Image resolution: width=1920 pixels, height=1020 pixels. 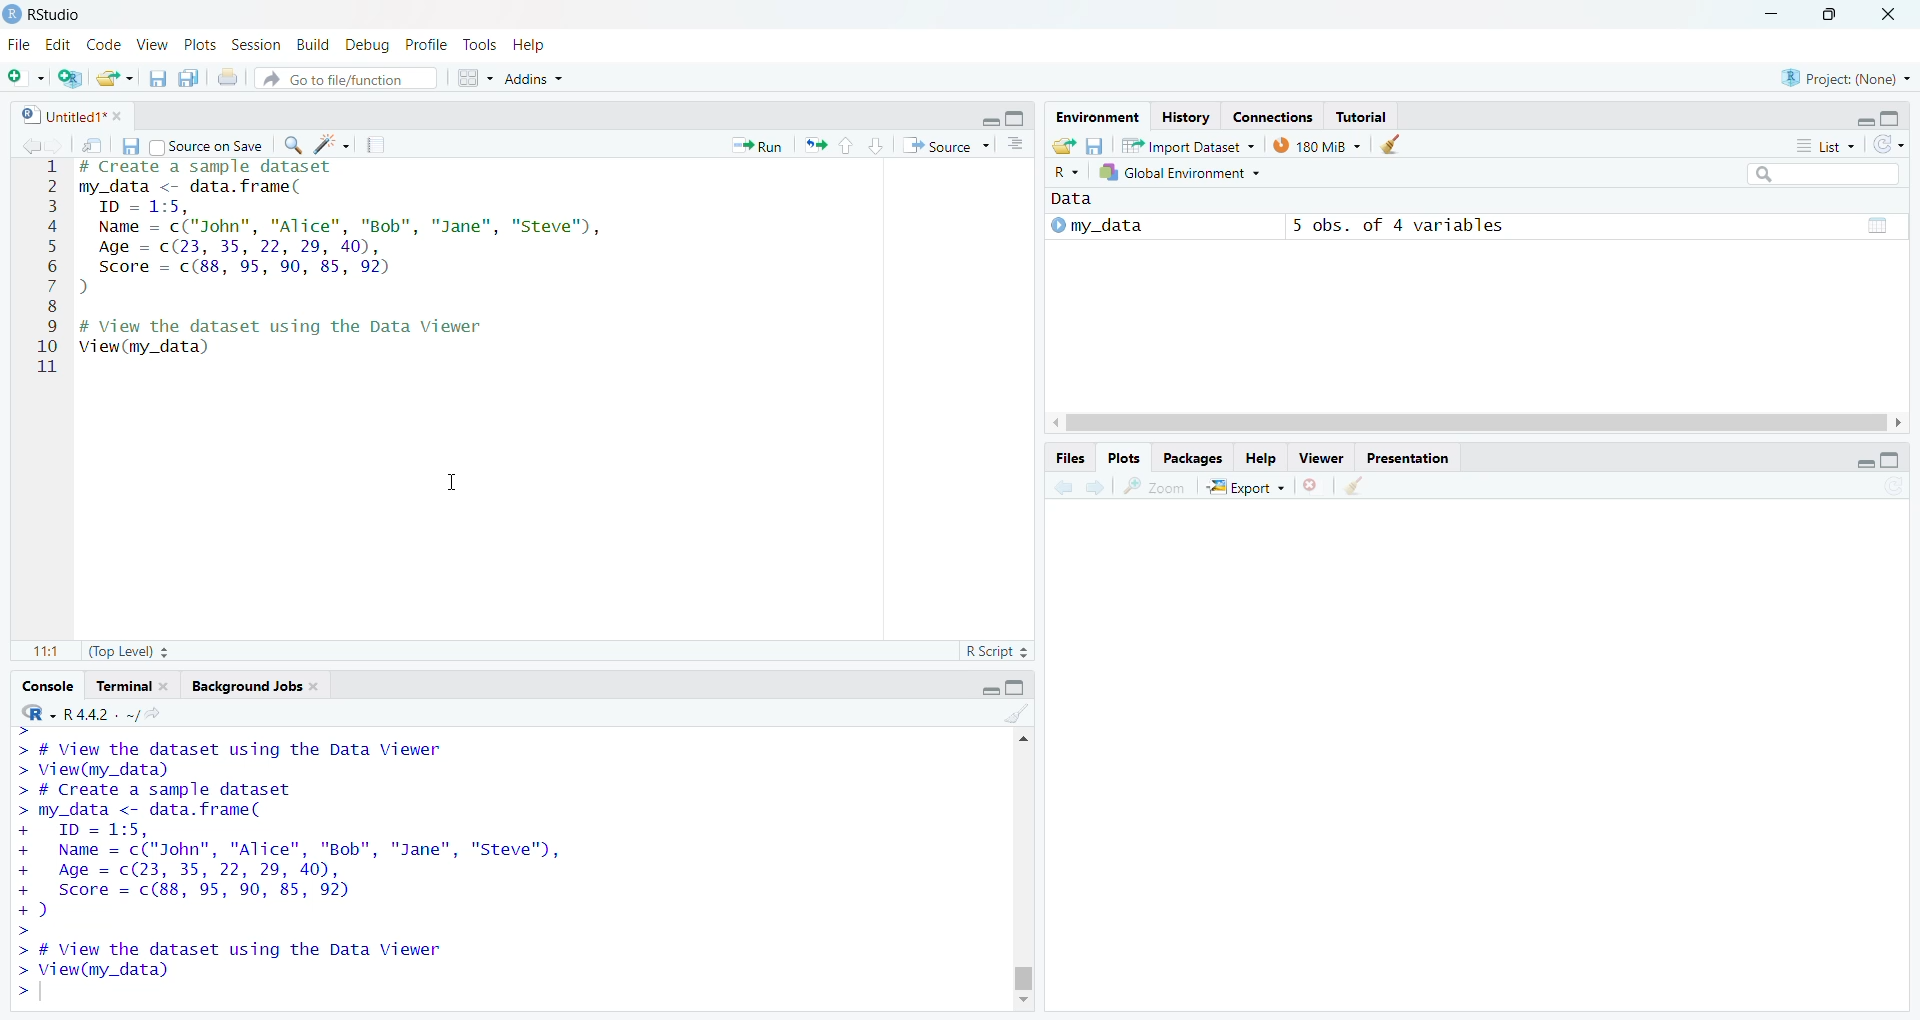 I want to click on Open an existing file, so click(x=118, y=79).